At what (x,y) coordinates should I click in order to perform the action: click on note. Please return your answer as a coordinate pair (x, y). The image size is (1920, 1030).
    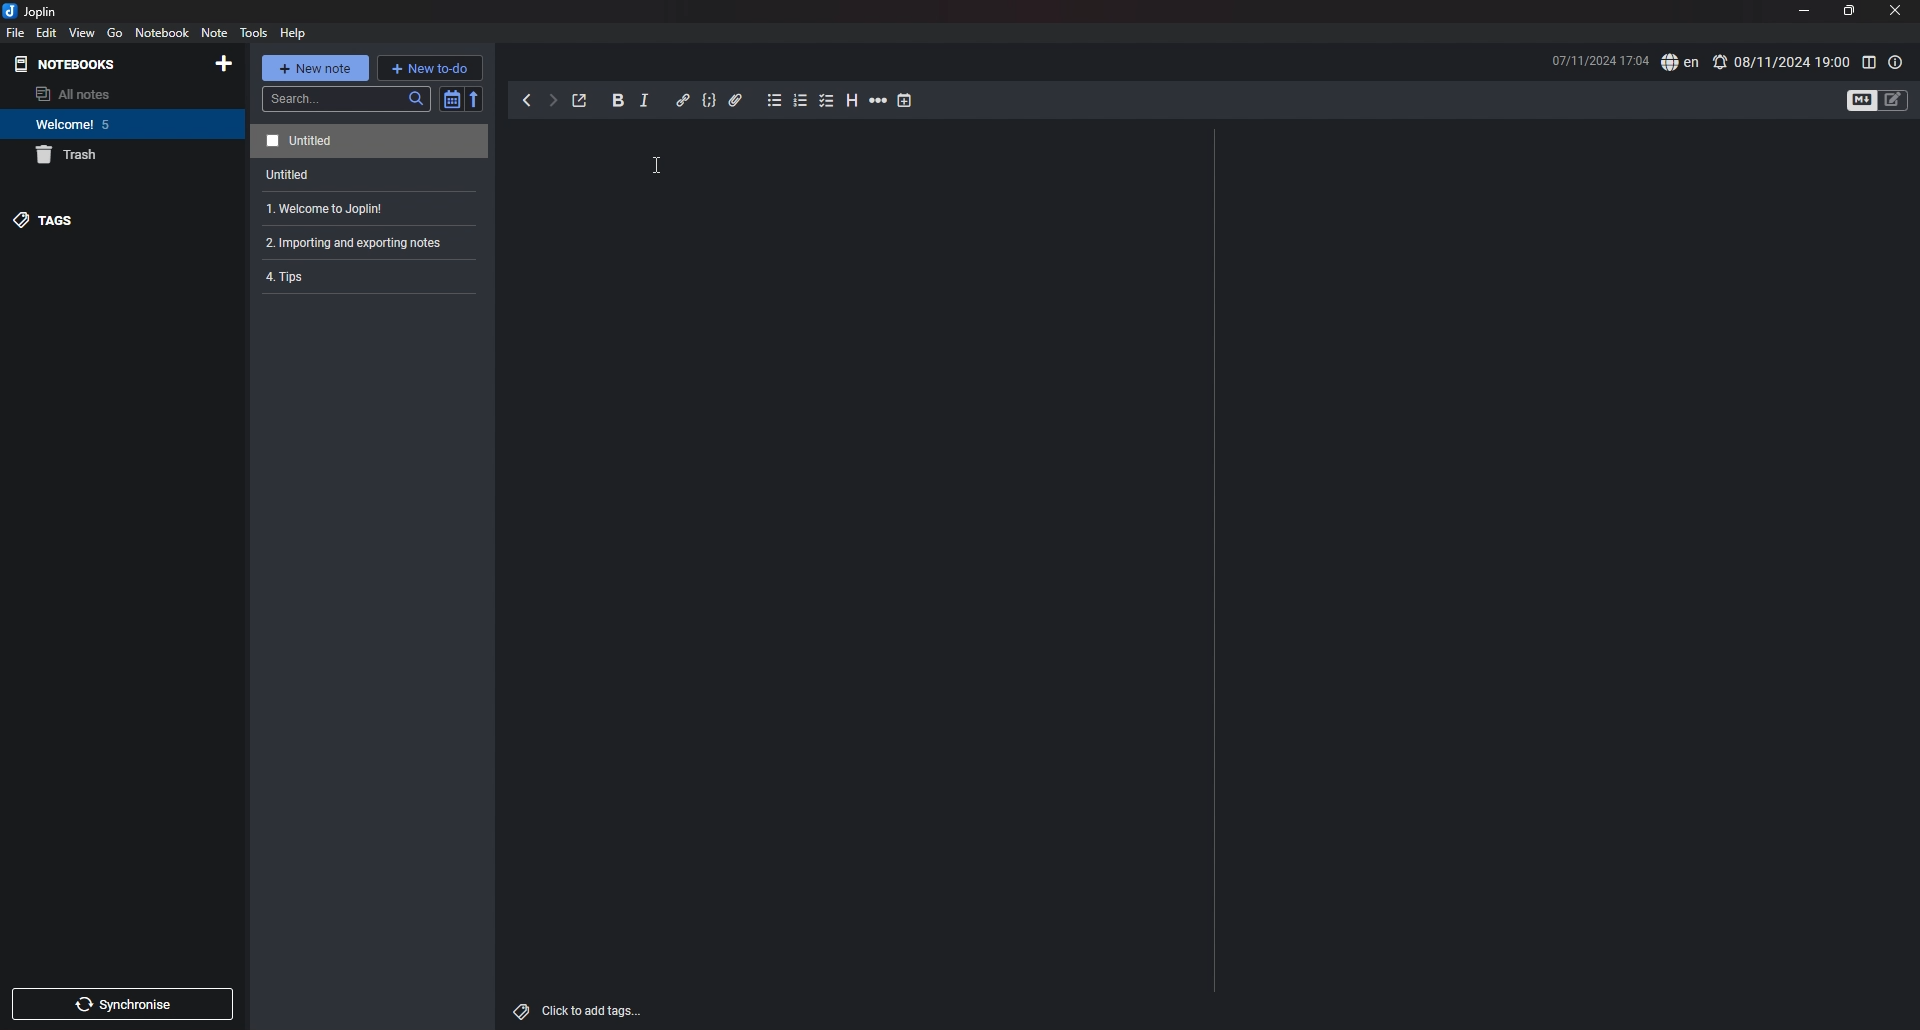
    Looking at the image, I should click on (371, 174).